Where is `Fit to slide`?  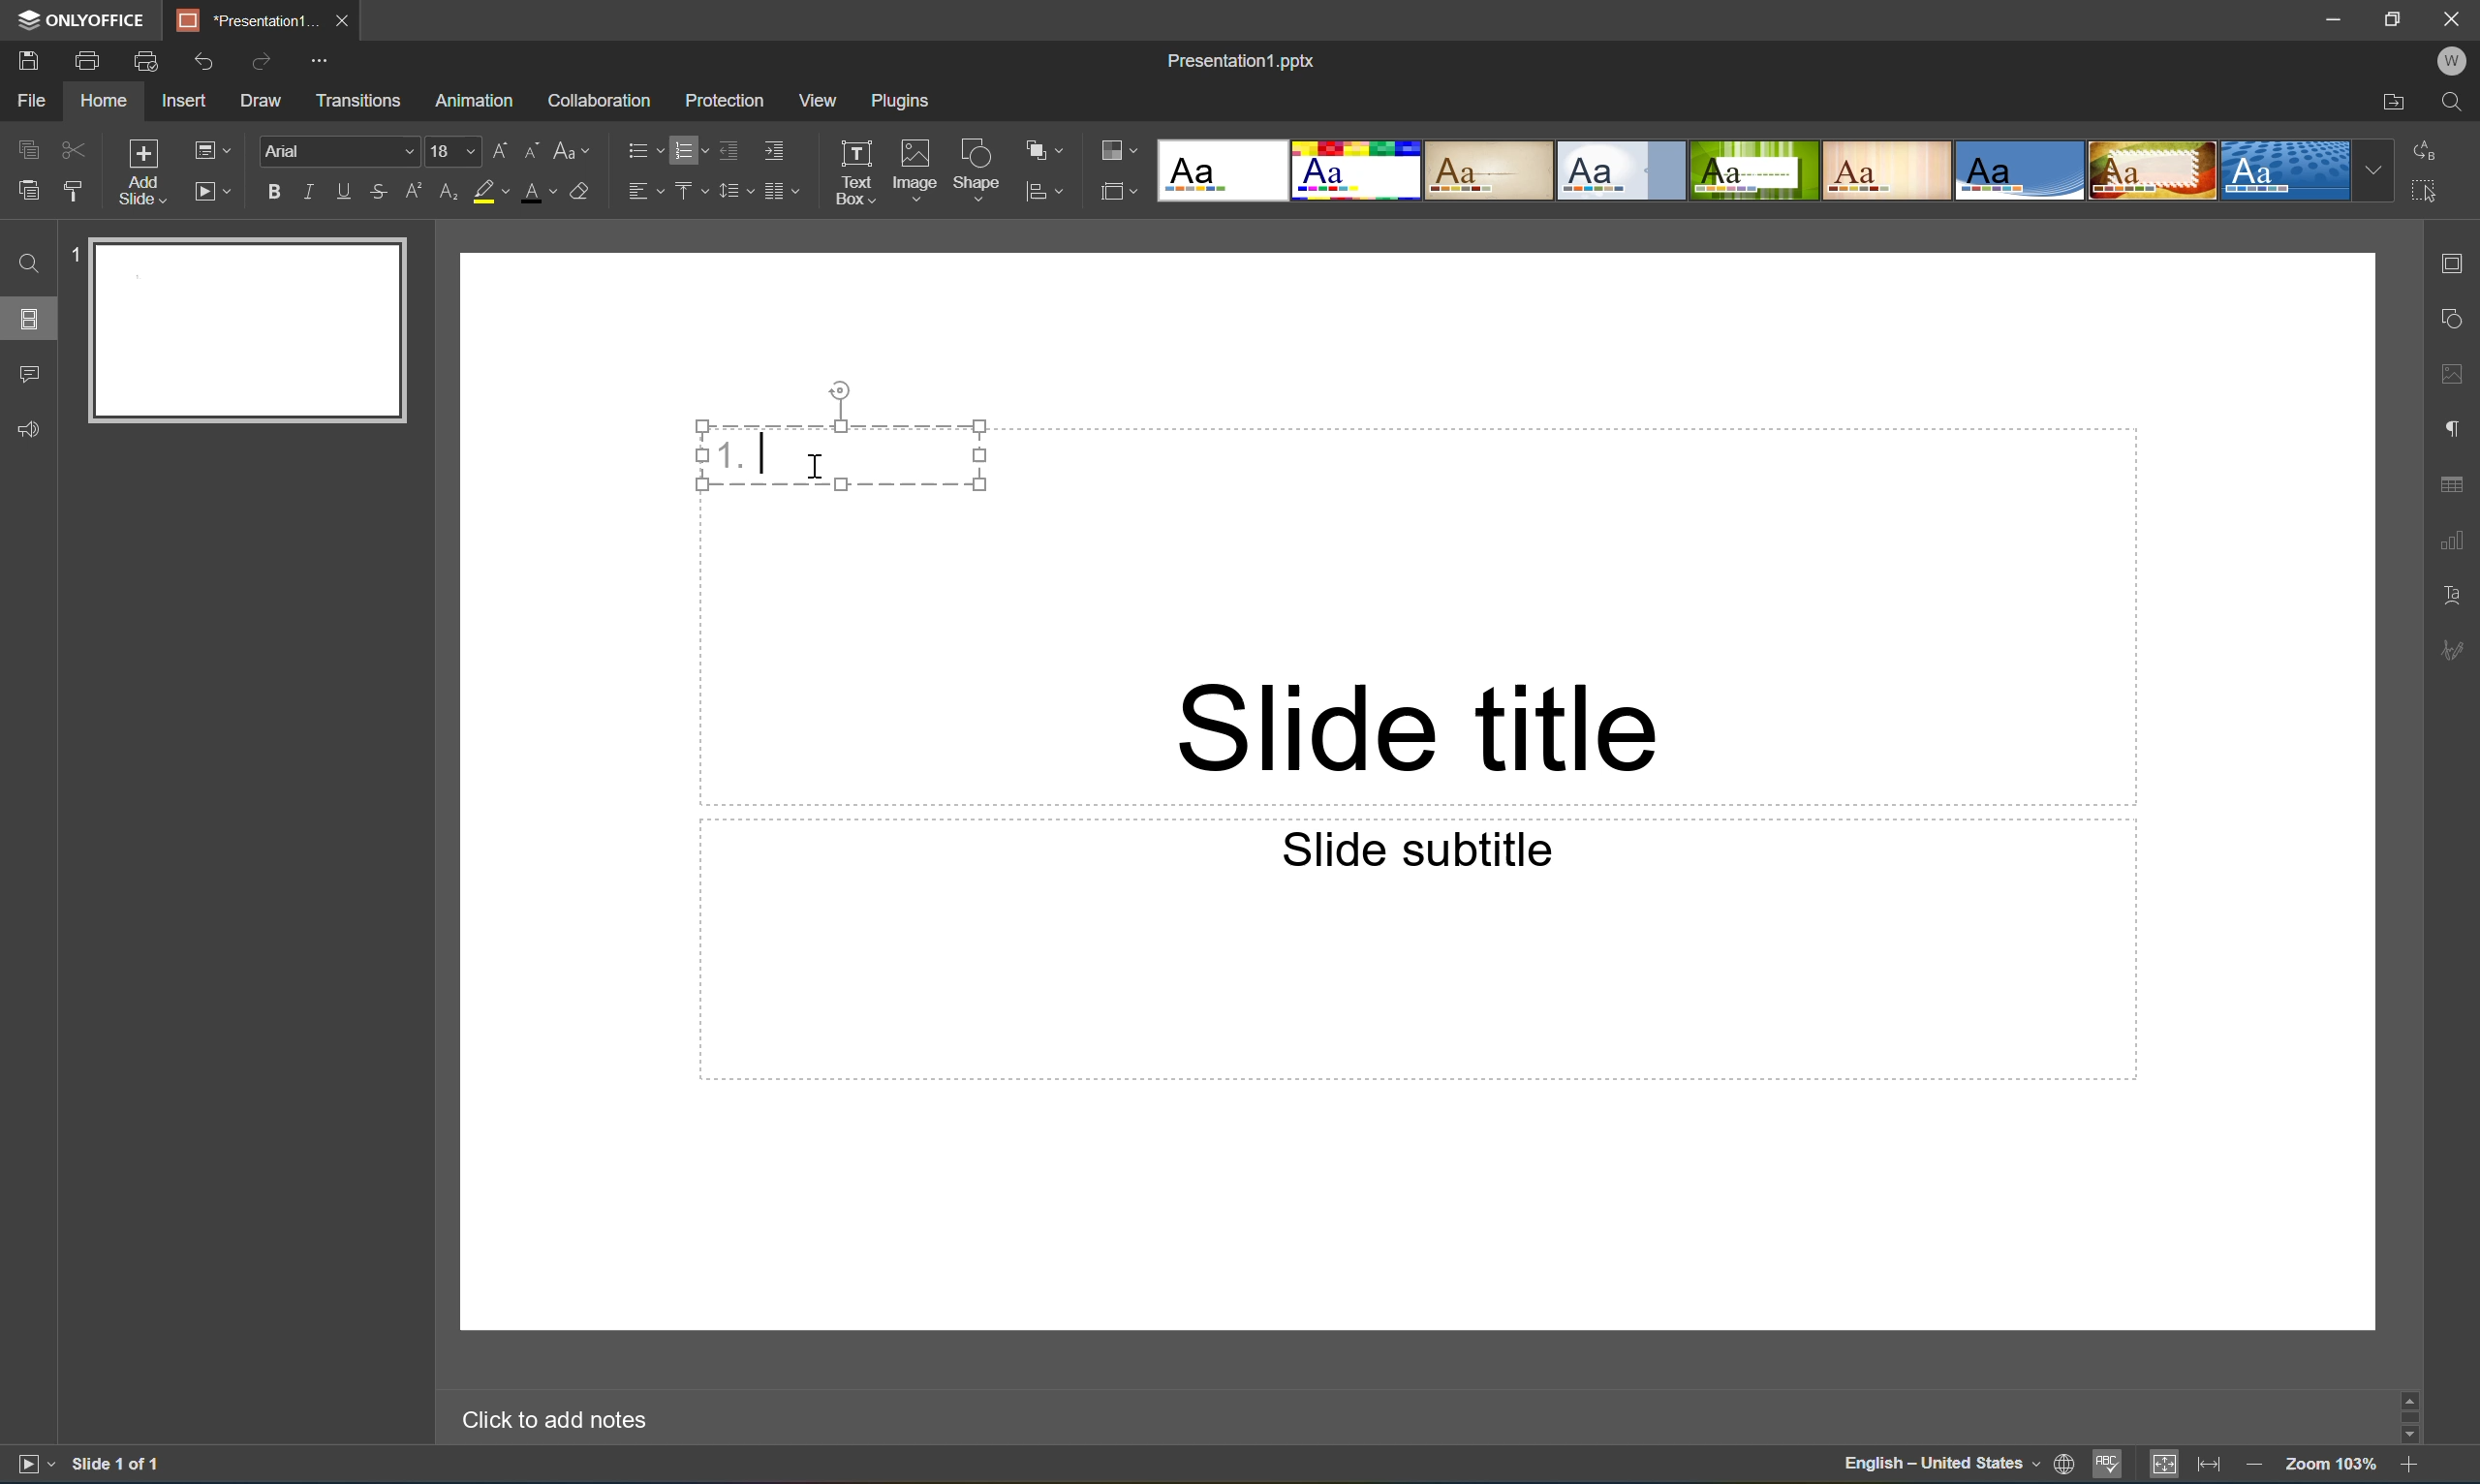
Fit to slide is located at coordinates (2167, 1463).